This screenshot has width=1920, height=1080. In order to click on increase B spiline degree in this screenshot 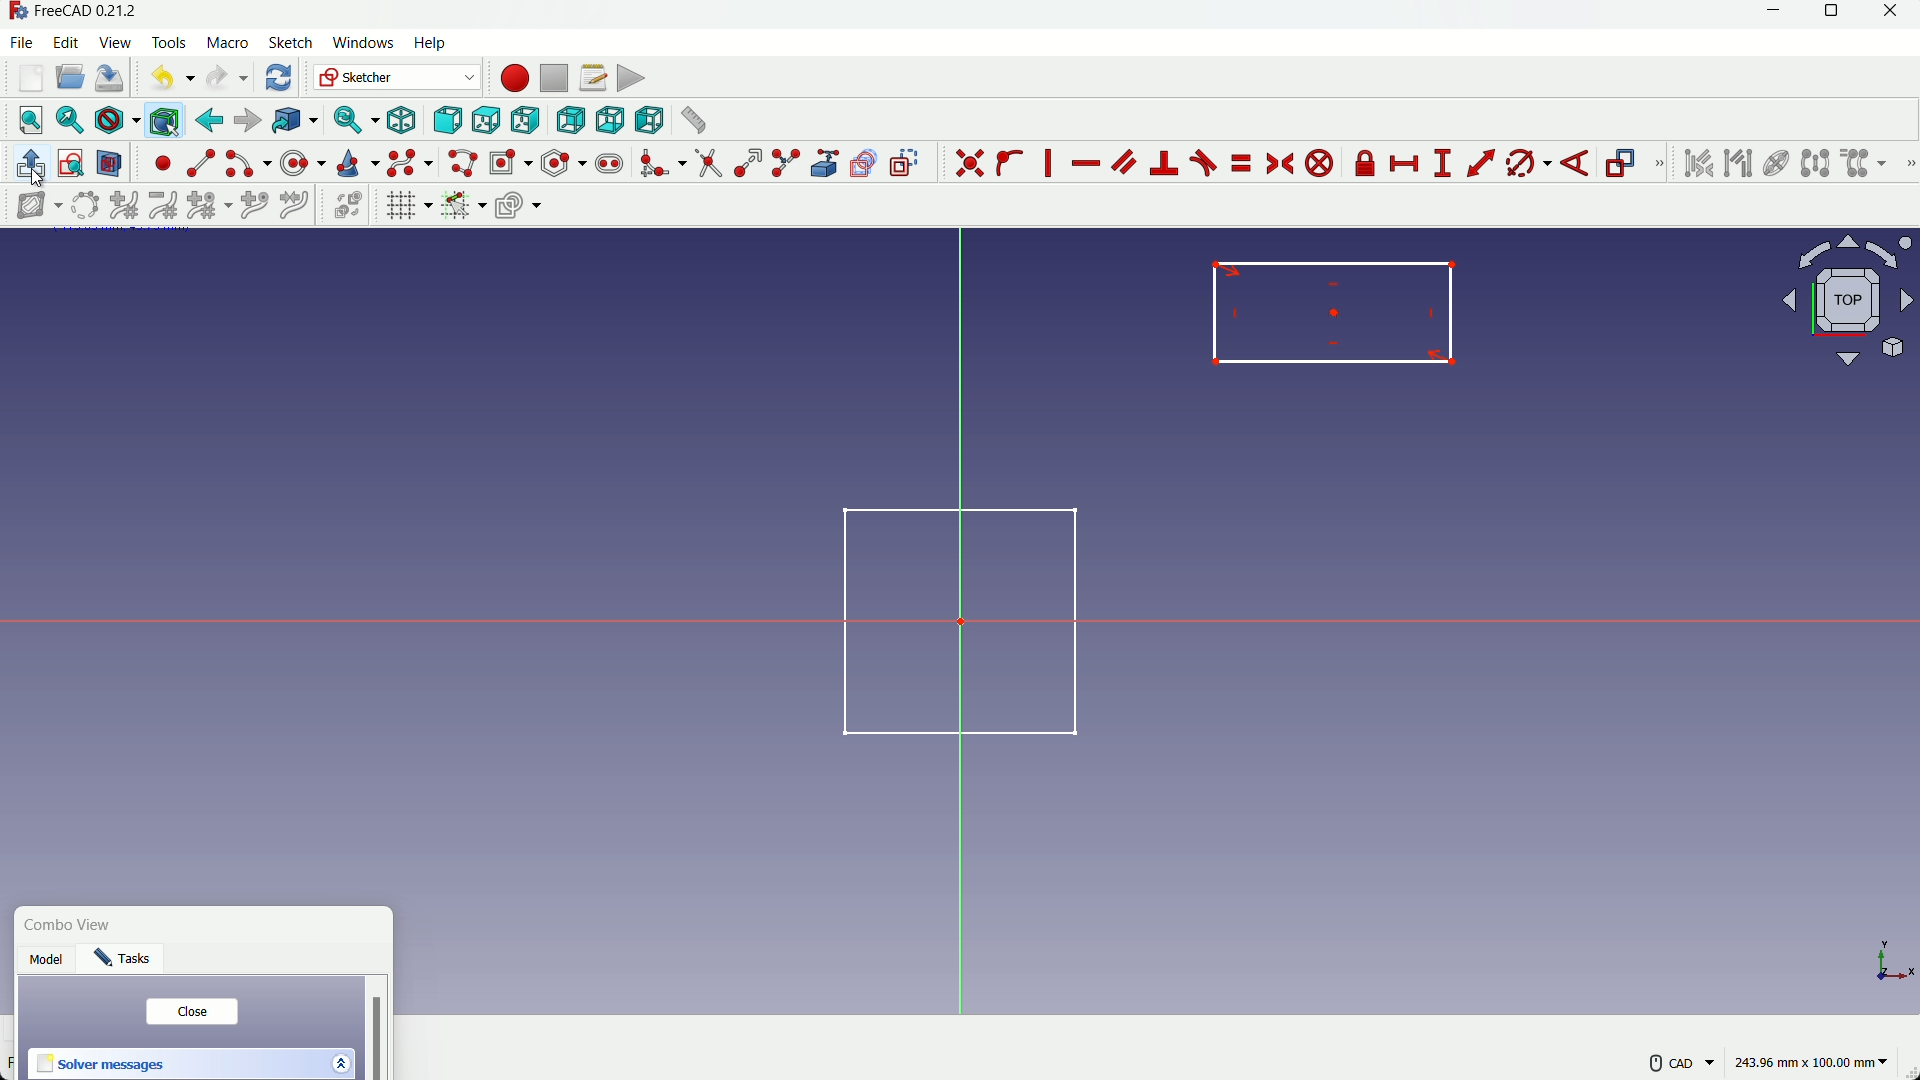, I will do `click(126, 206)`.